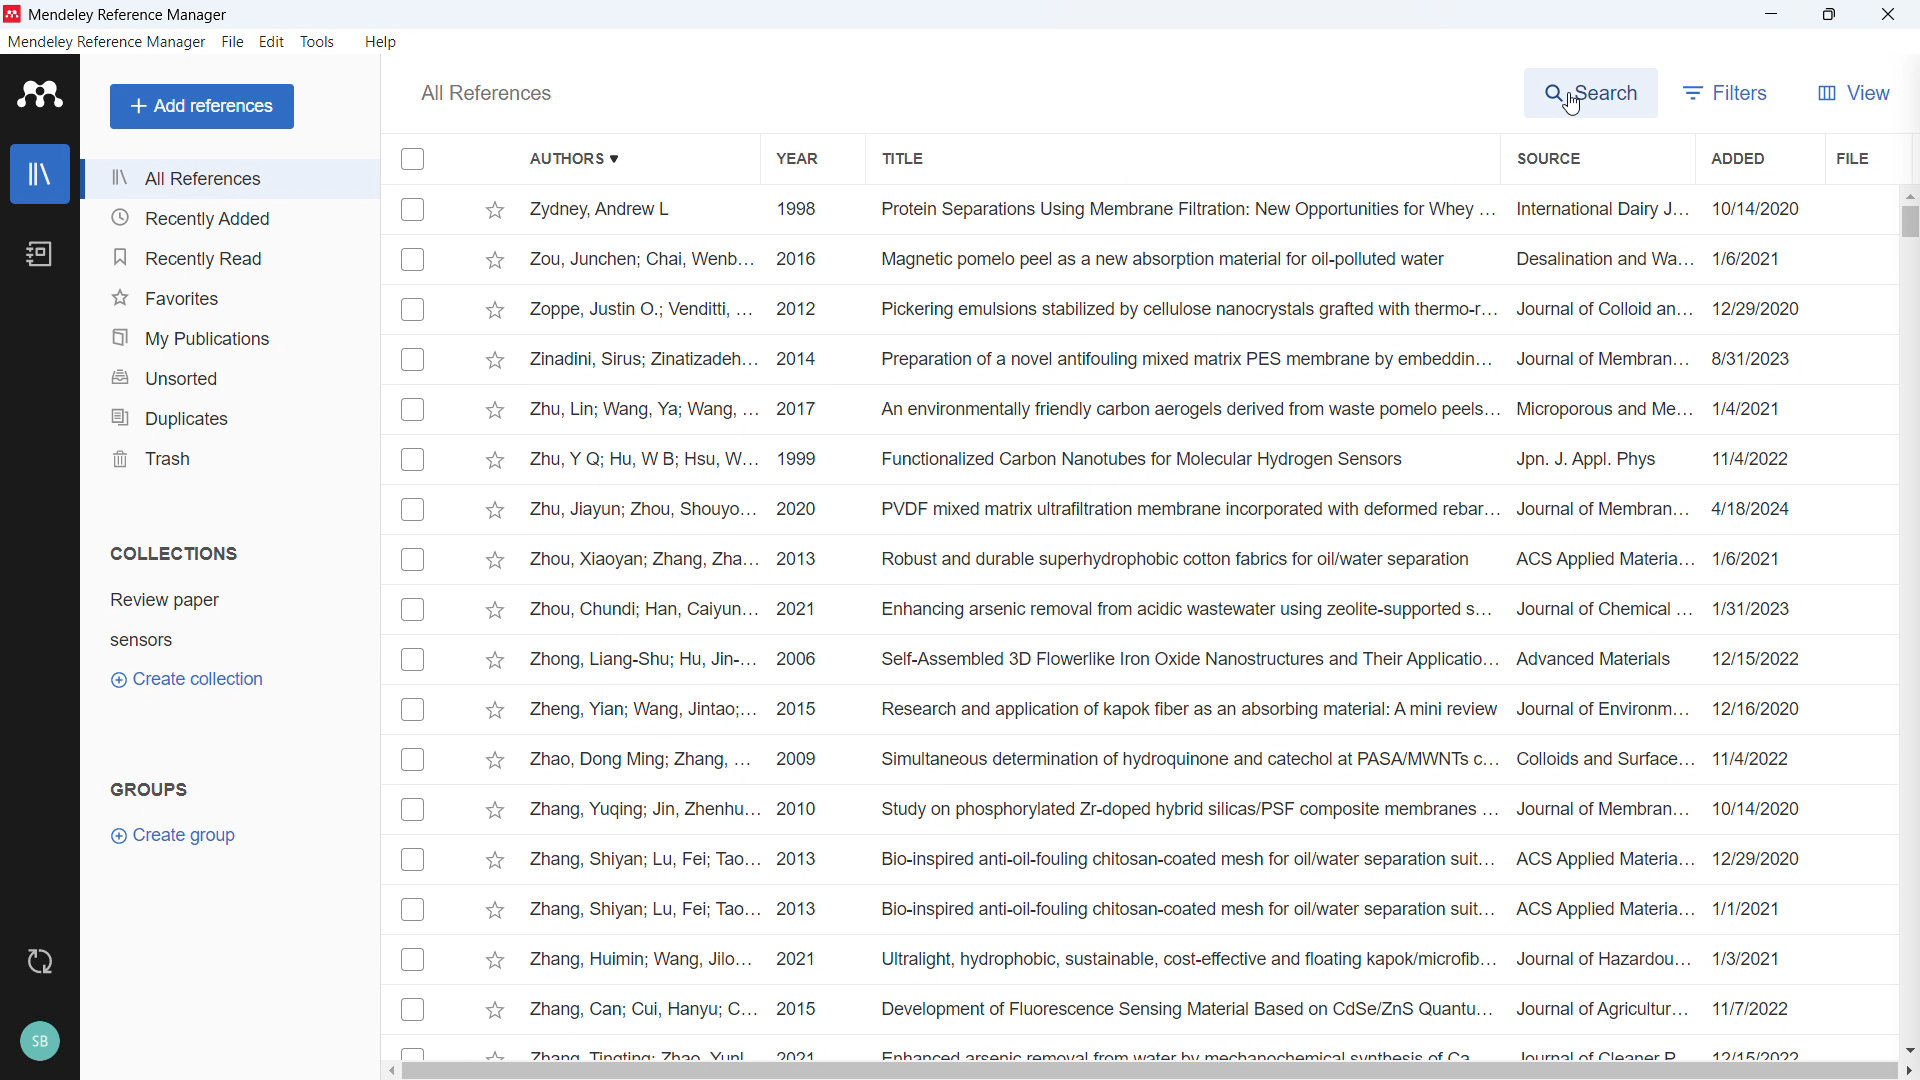 The image size is (1920, 1080). Describe the element at coordinates (1548, 160) in the screenshot. I see `Sort by source ` at that location.